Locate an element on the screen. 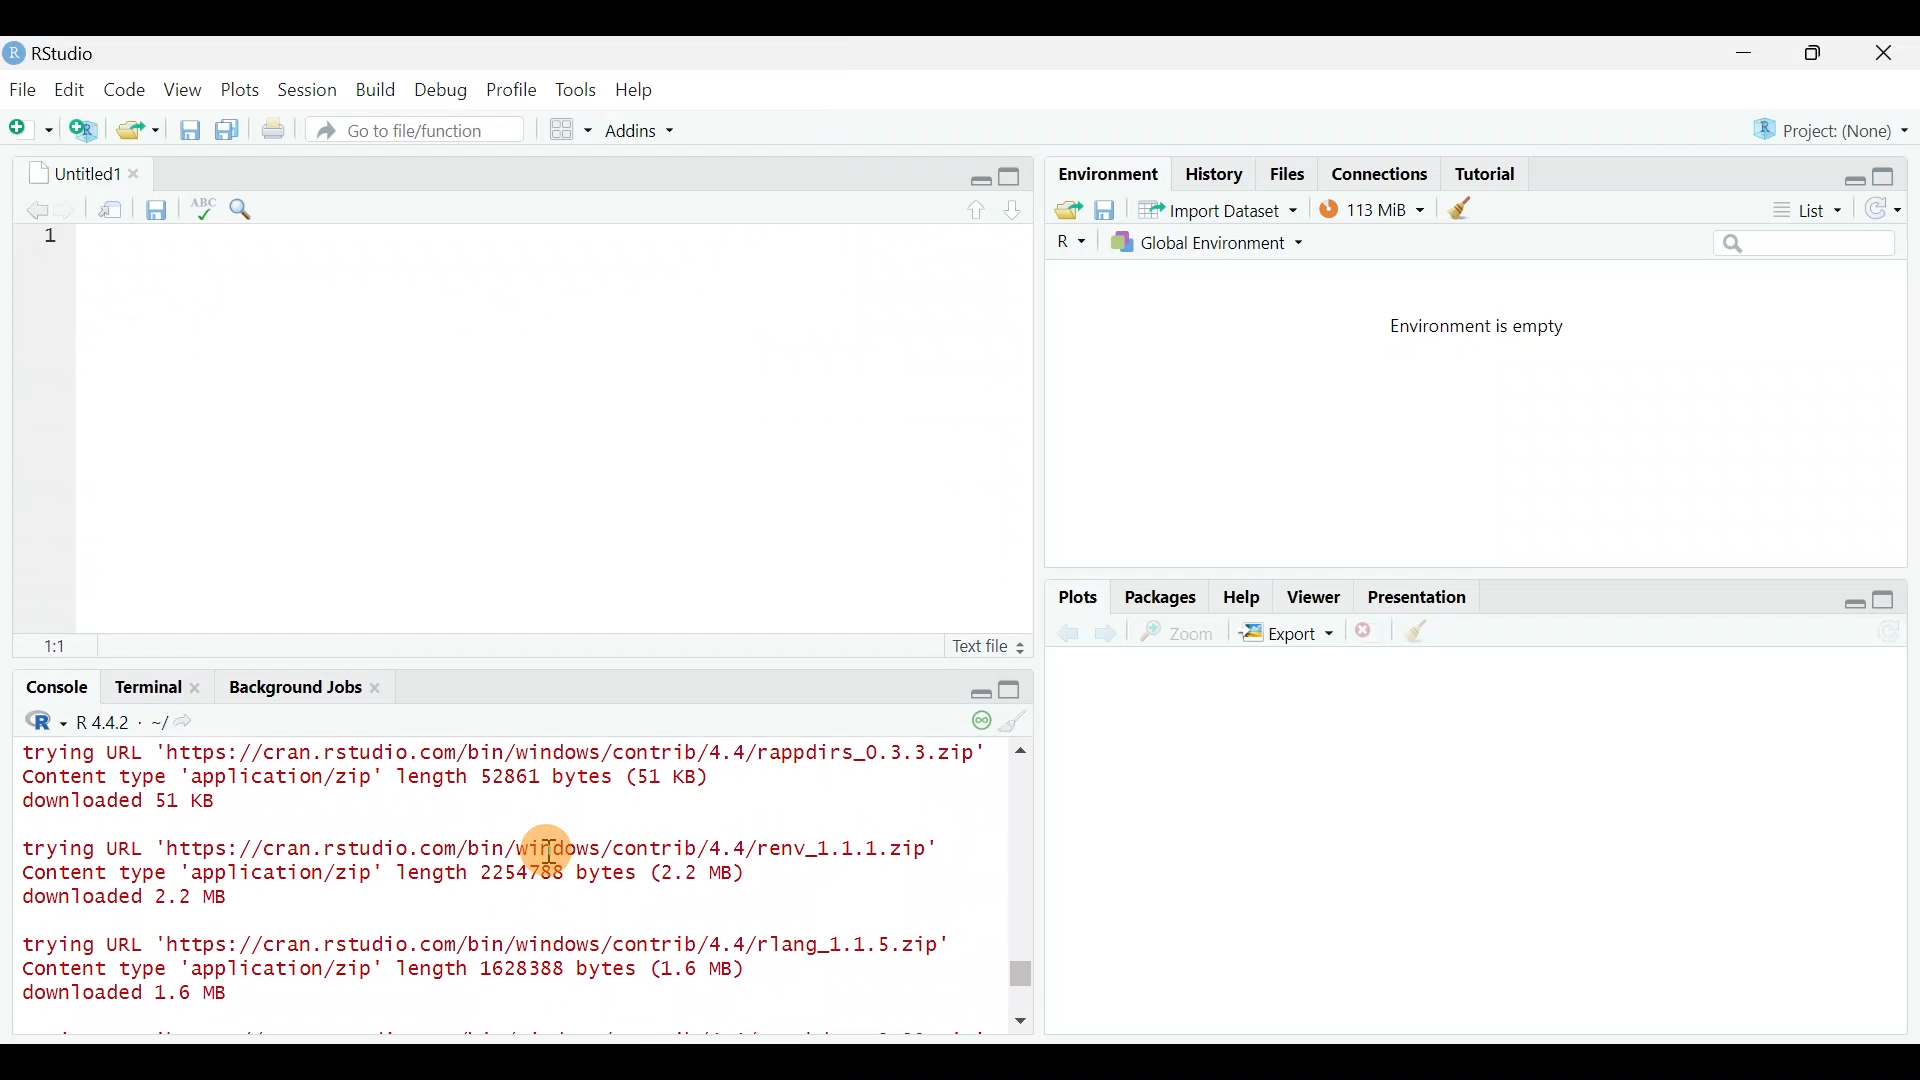  save workspace as is located at coordinates (1105, 210).